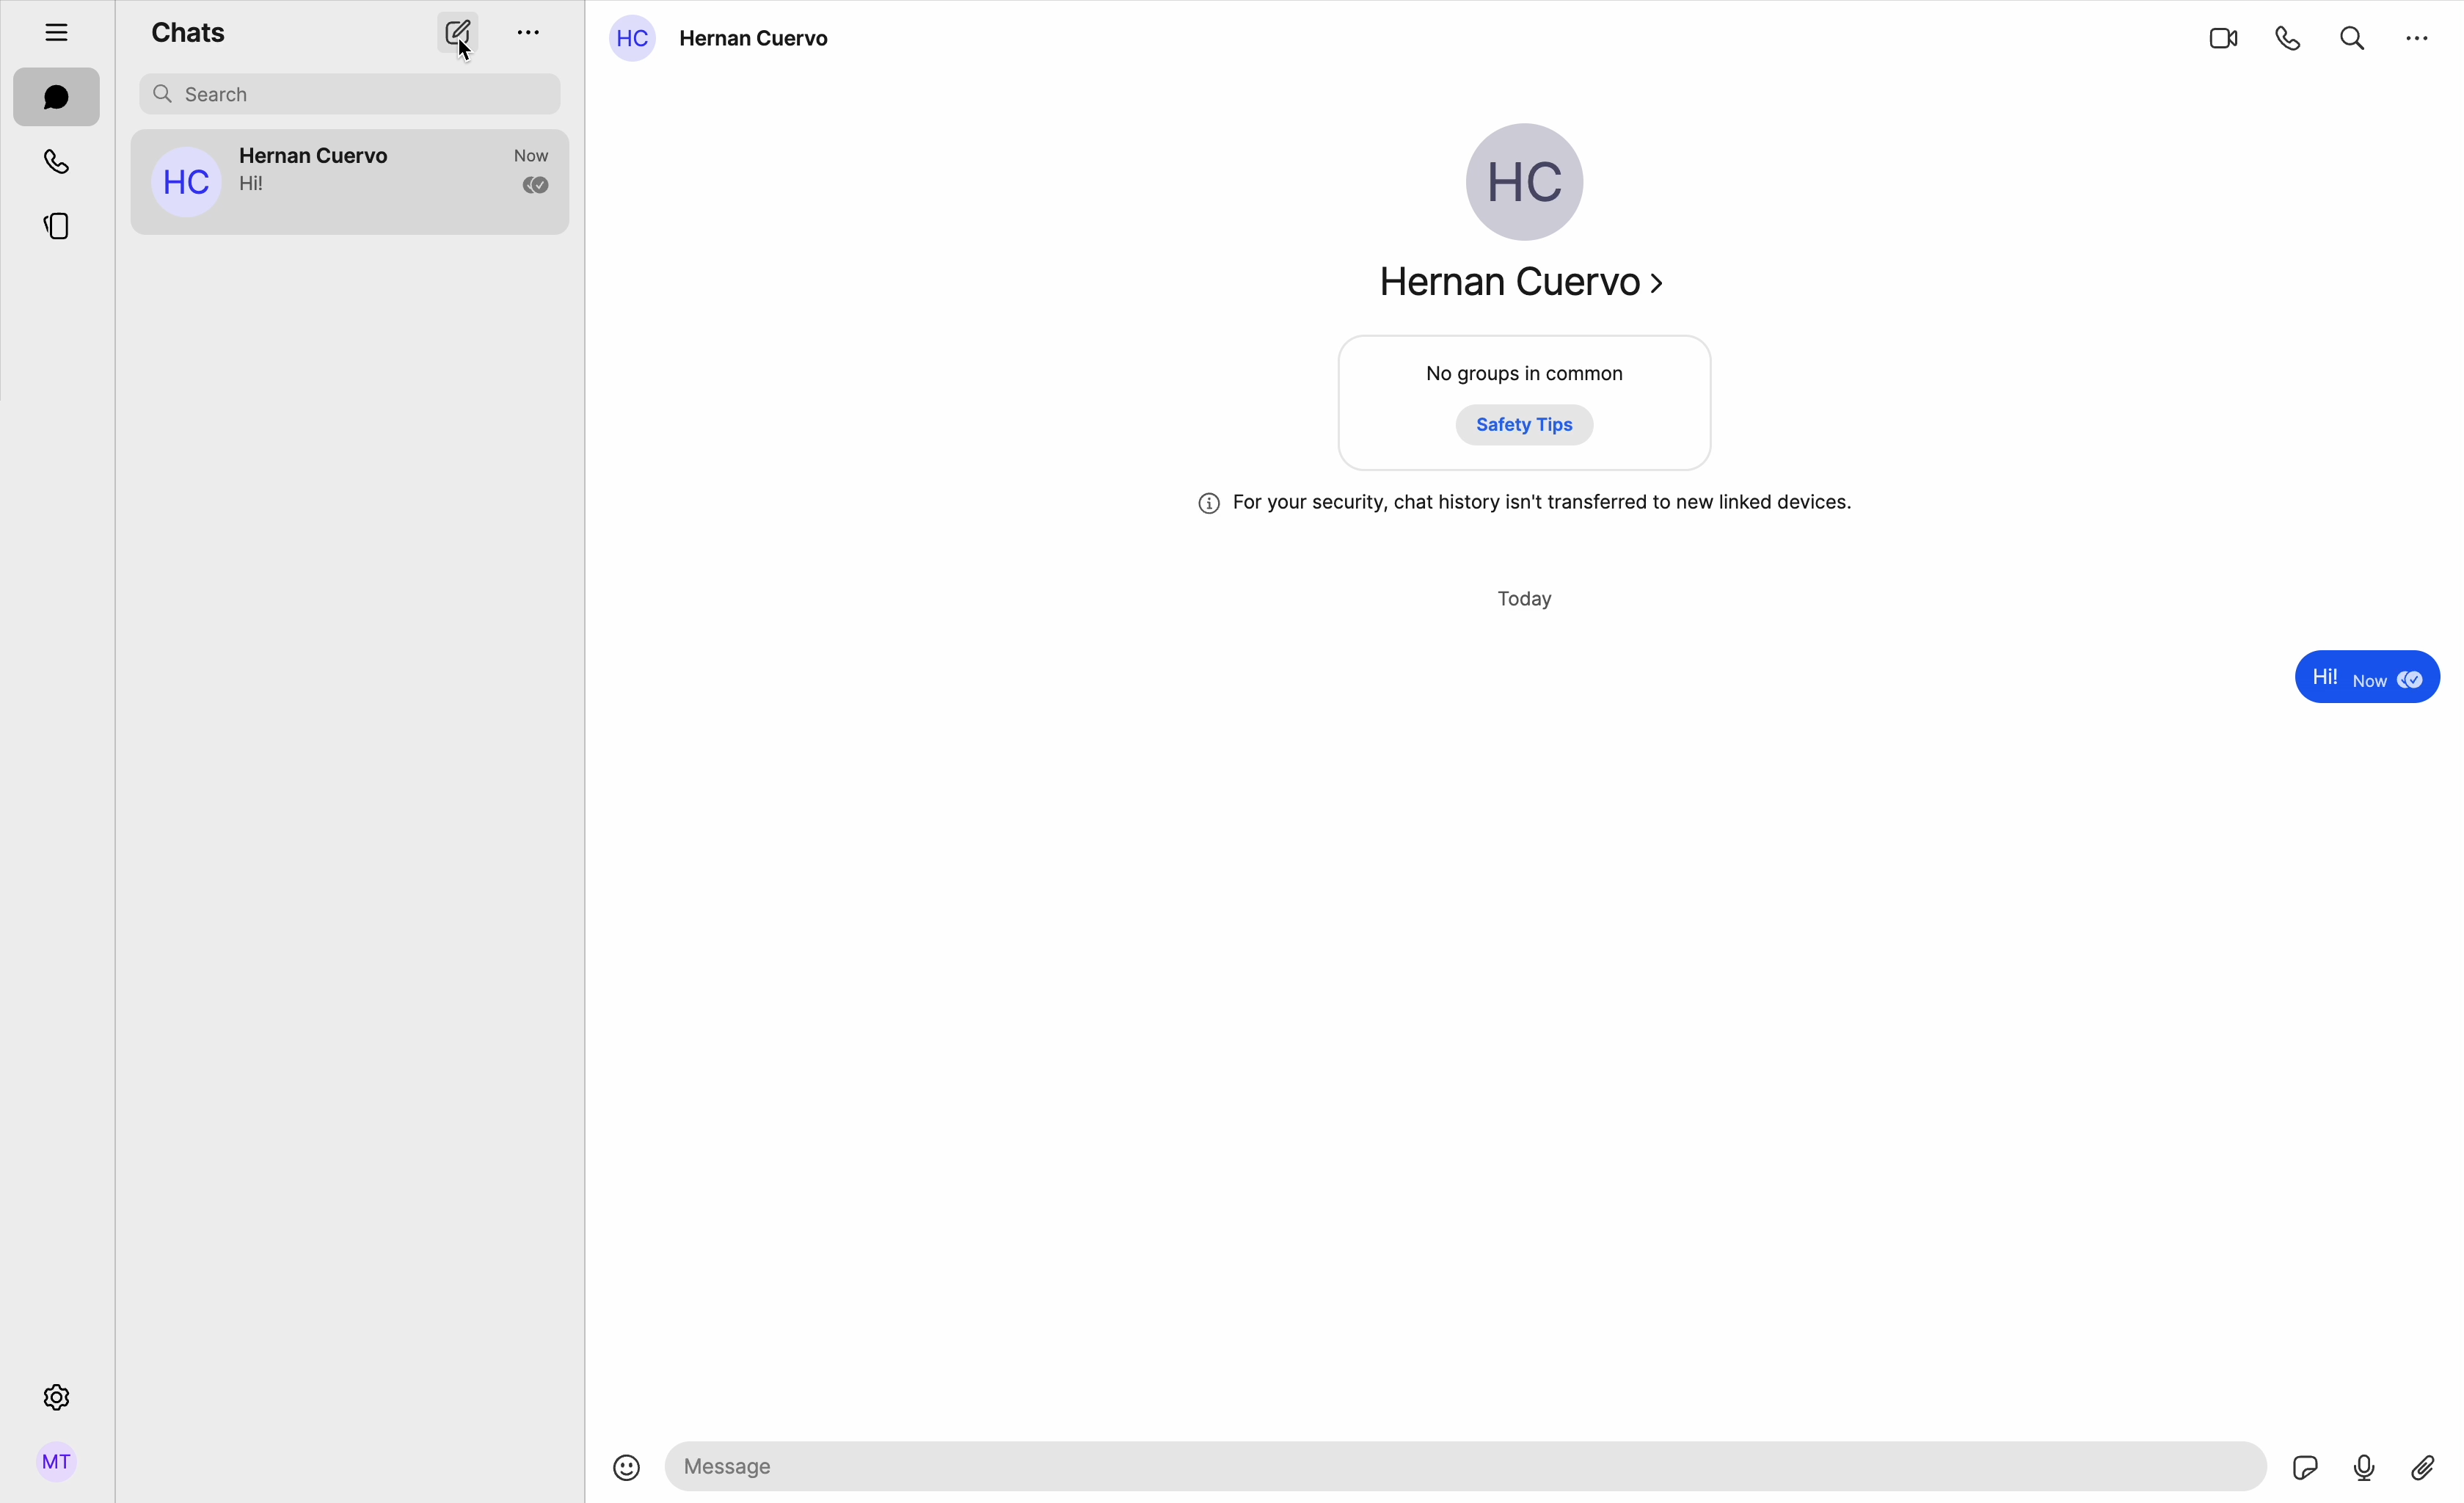 The height and width of the screenshot is (1503, 2464). I want to click on hide tabs, so click(46, 27).